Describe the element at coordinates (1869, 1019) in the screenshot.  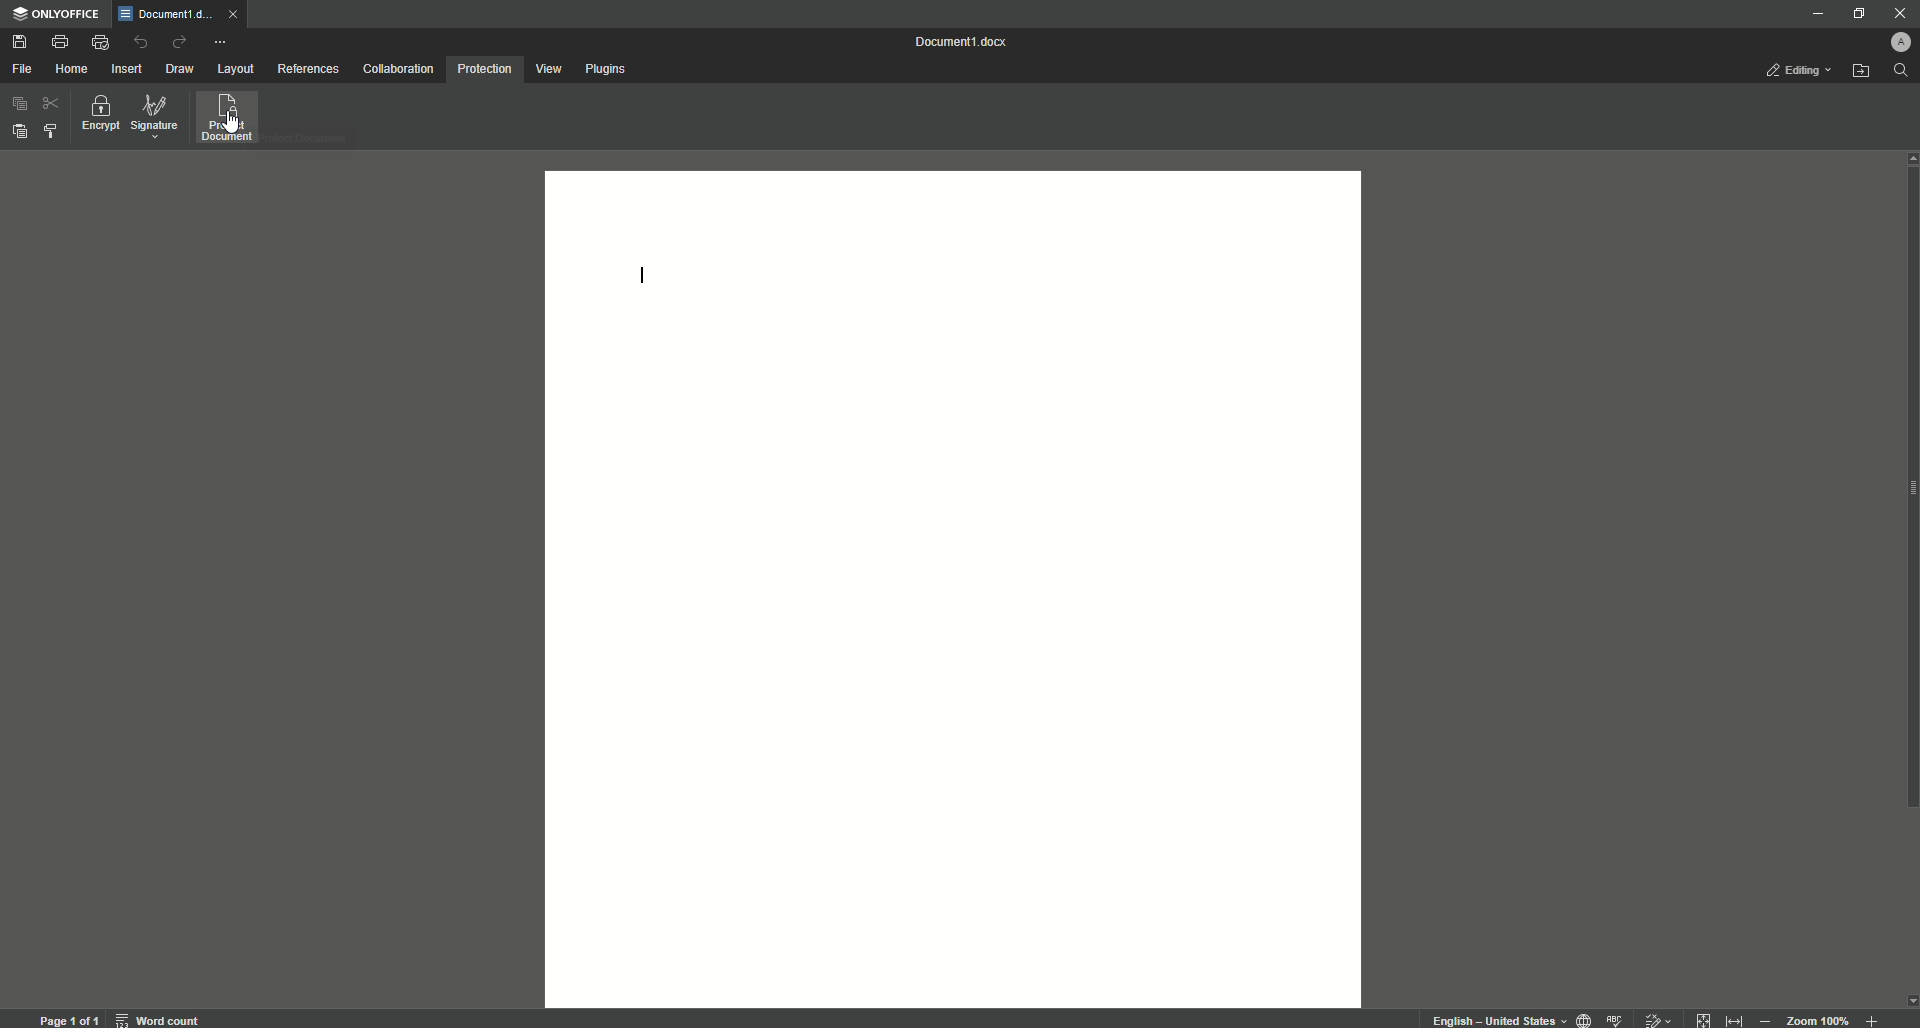
I see `Zoom in` at that location.